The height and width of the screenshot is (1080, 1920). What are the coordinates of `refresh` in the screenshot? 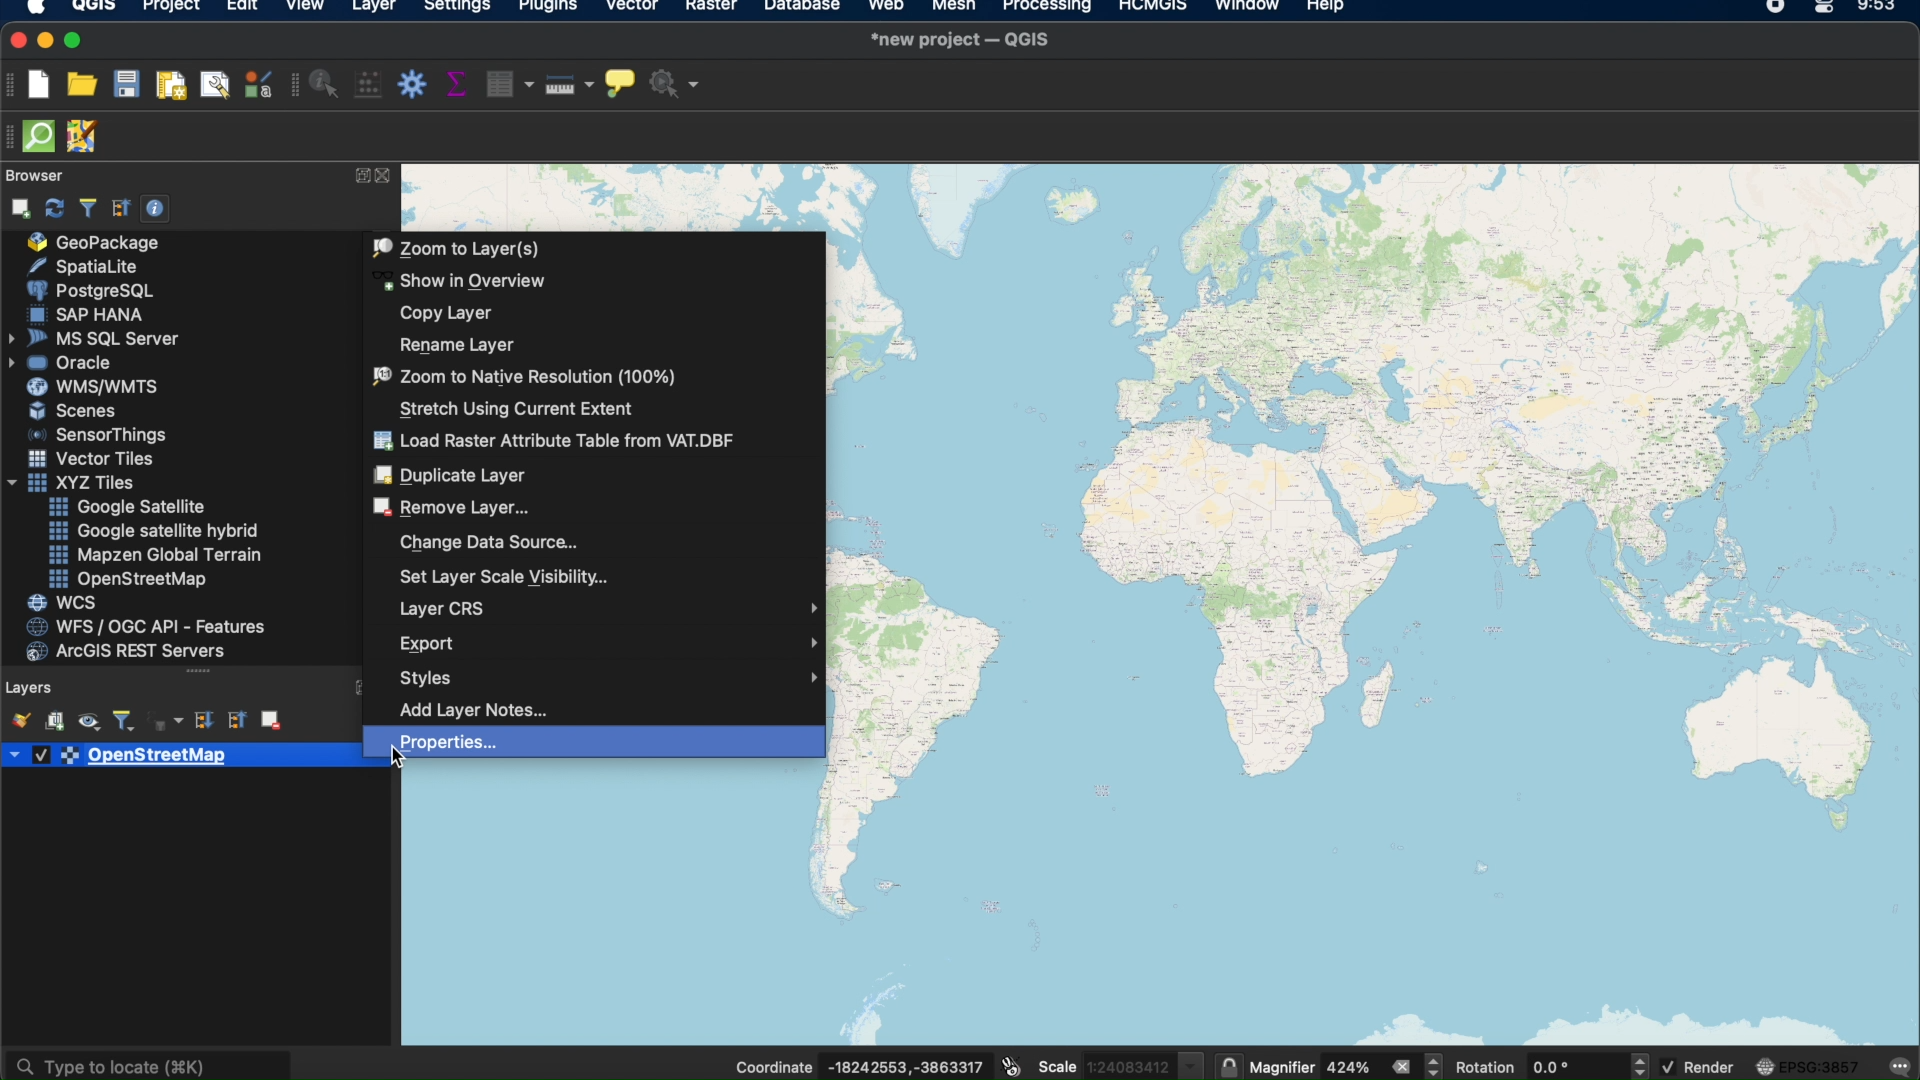 It's located at (52, 207).